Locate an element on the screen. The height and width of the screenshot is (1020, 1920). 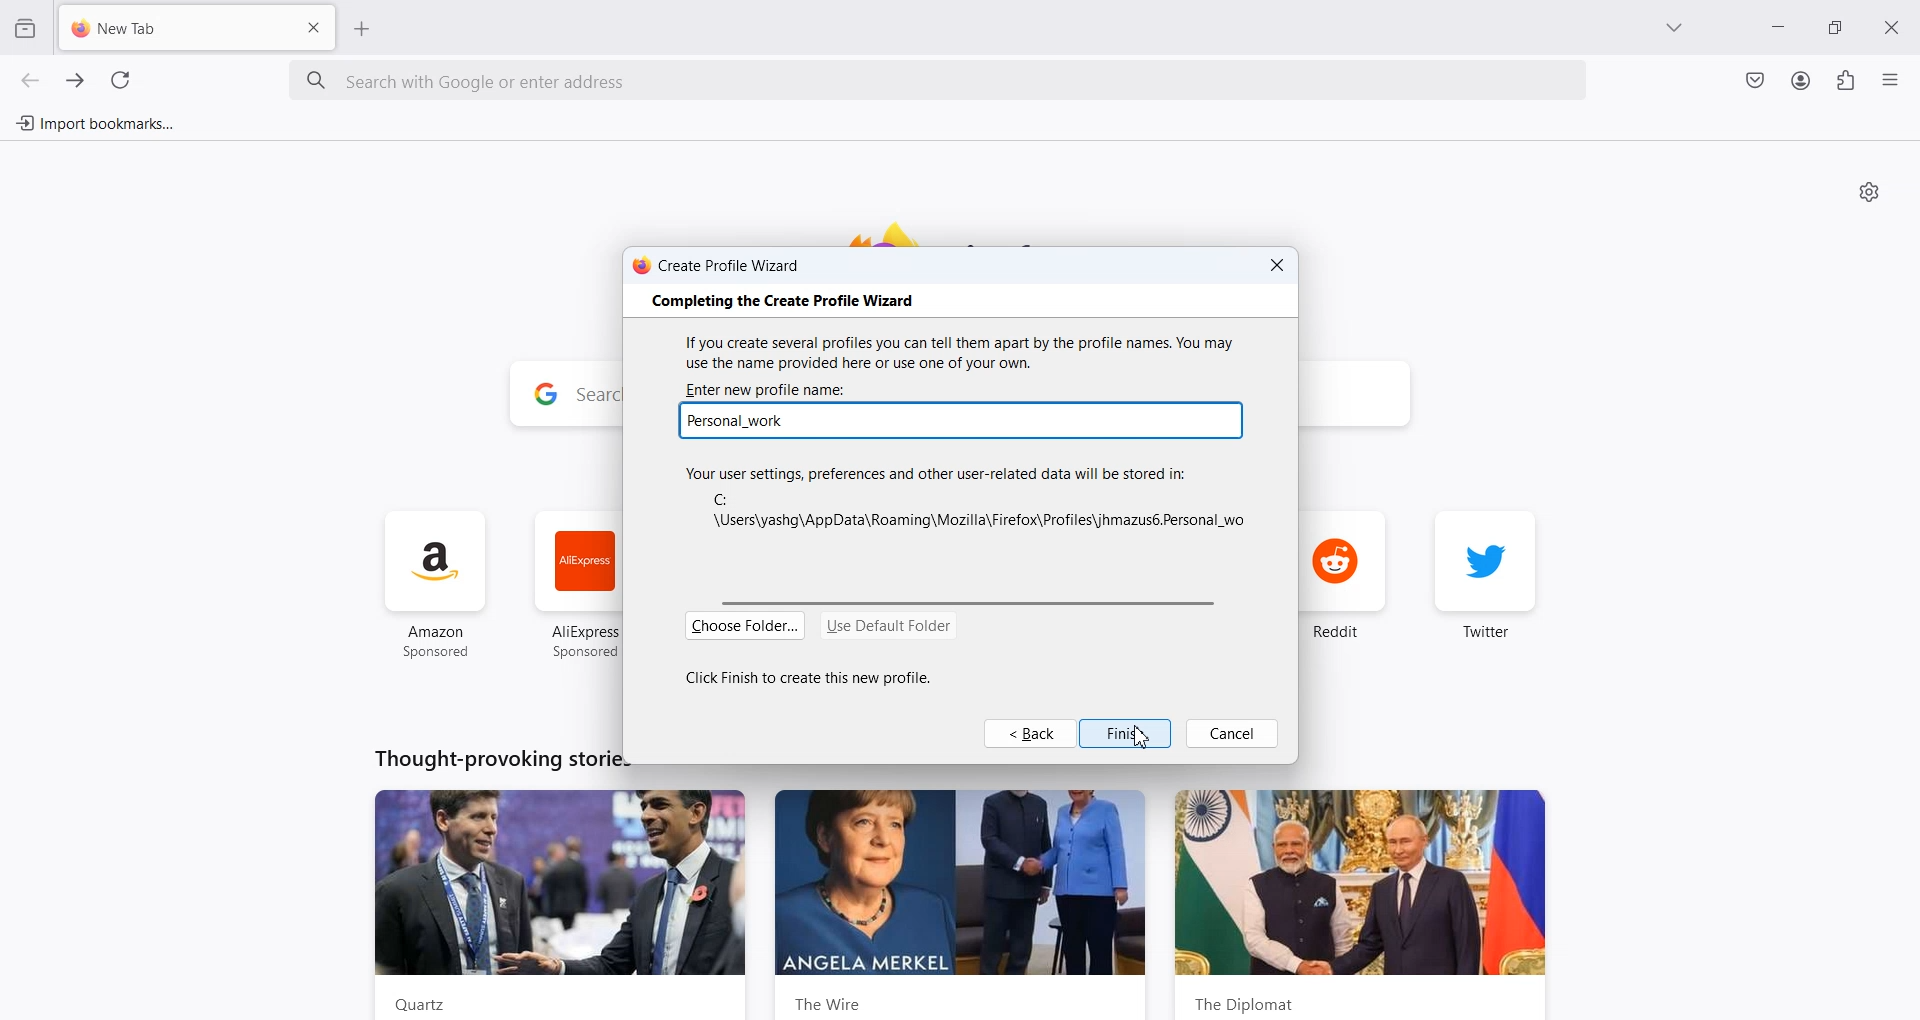
‘Completing the Create Profile Wizard is located at coordinates (773, 301).